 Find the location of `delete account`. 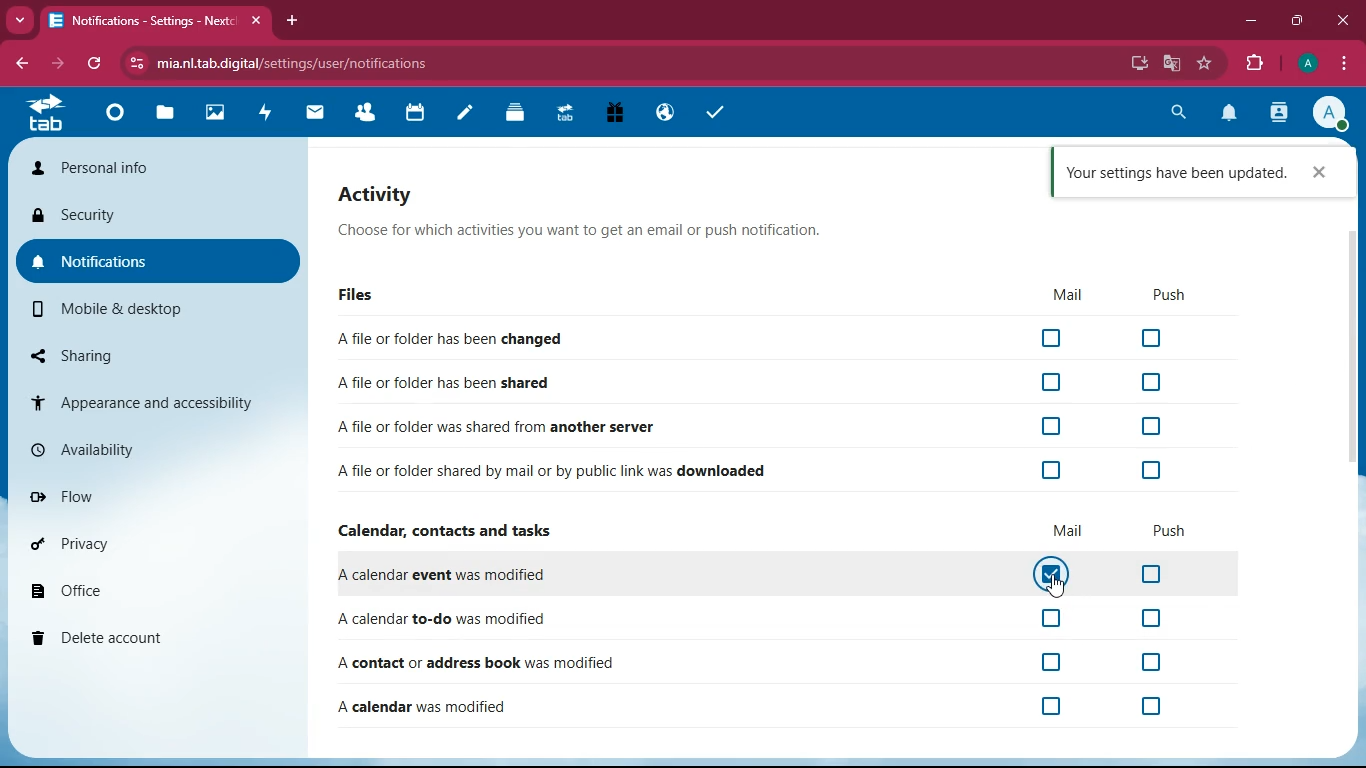

delete account is located at coordinates (151, 637).